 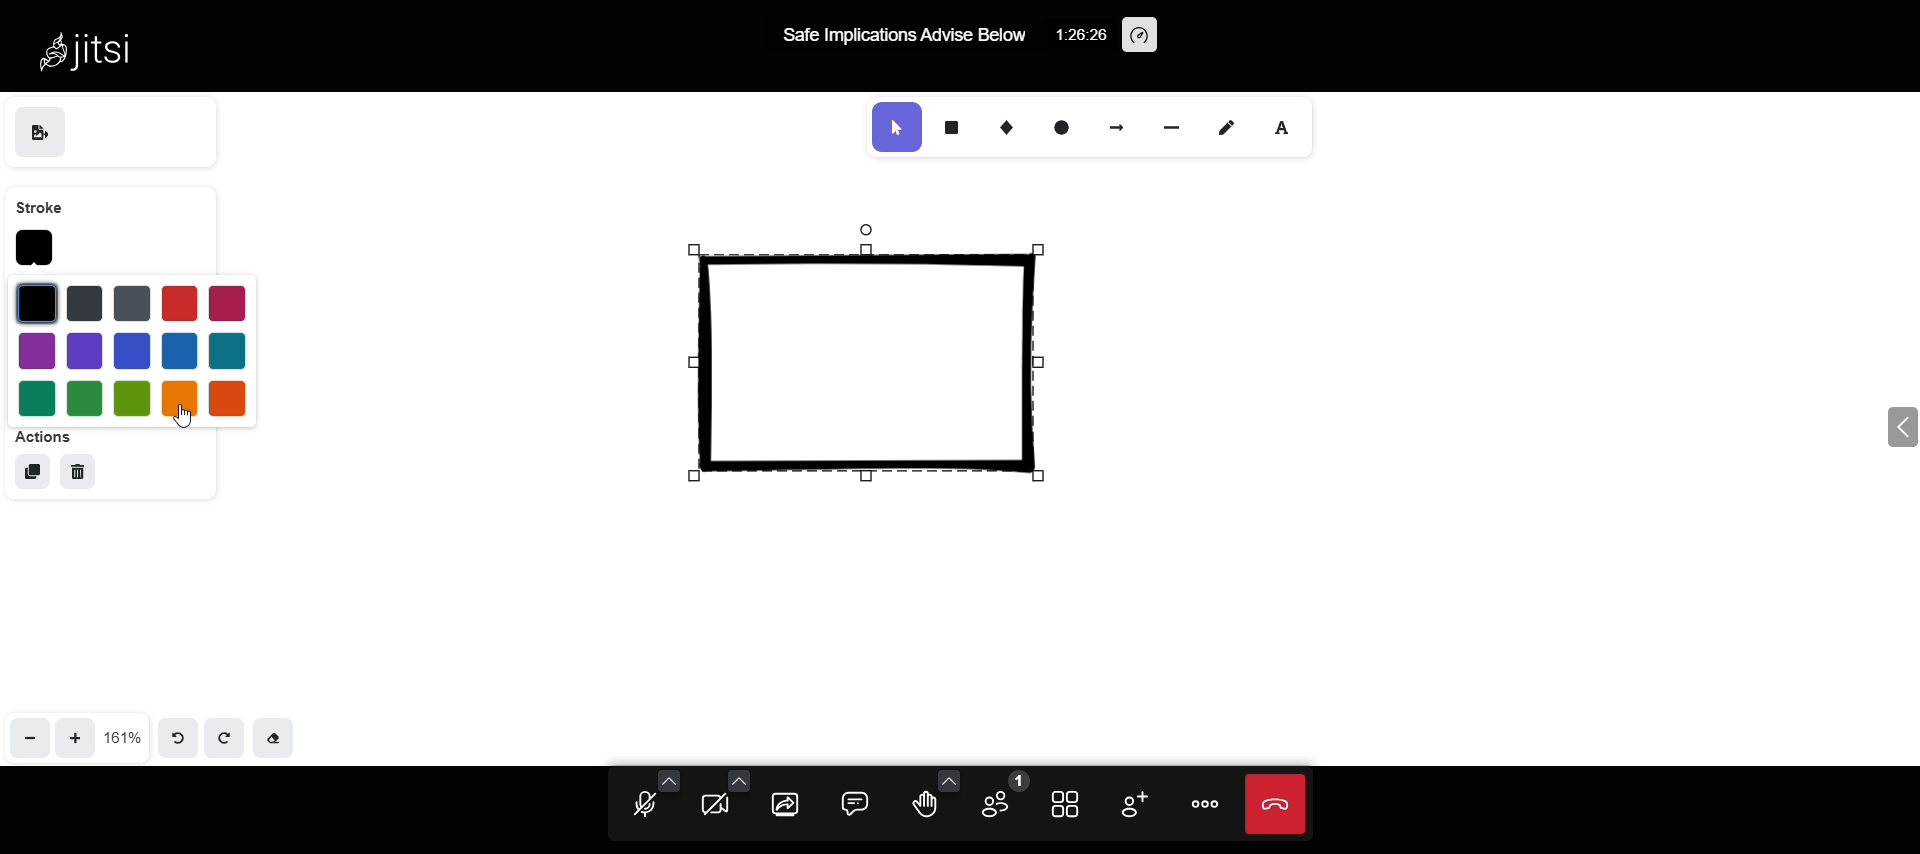 What do you see at coordinates (106, 51) in the screenshot?
I see `Jitsi` at bounding box center [106, 51].